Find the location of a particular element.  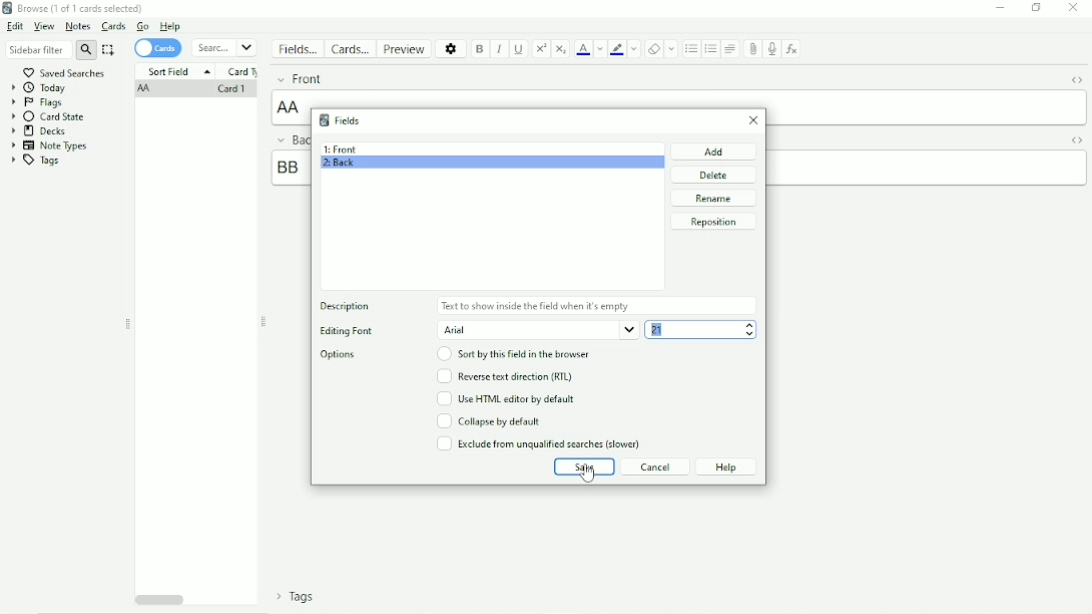

Text highlight color is located at coordinates (617, 49).